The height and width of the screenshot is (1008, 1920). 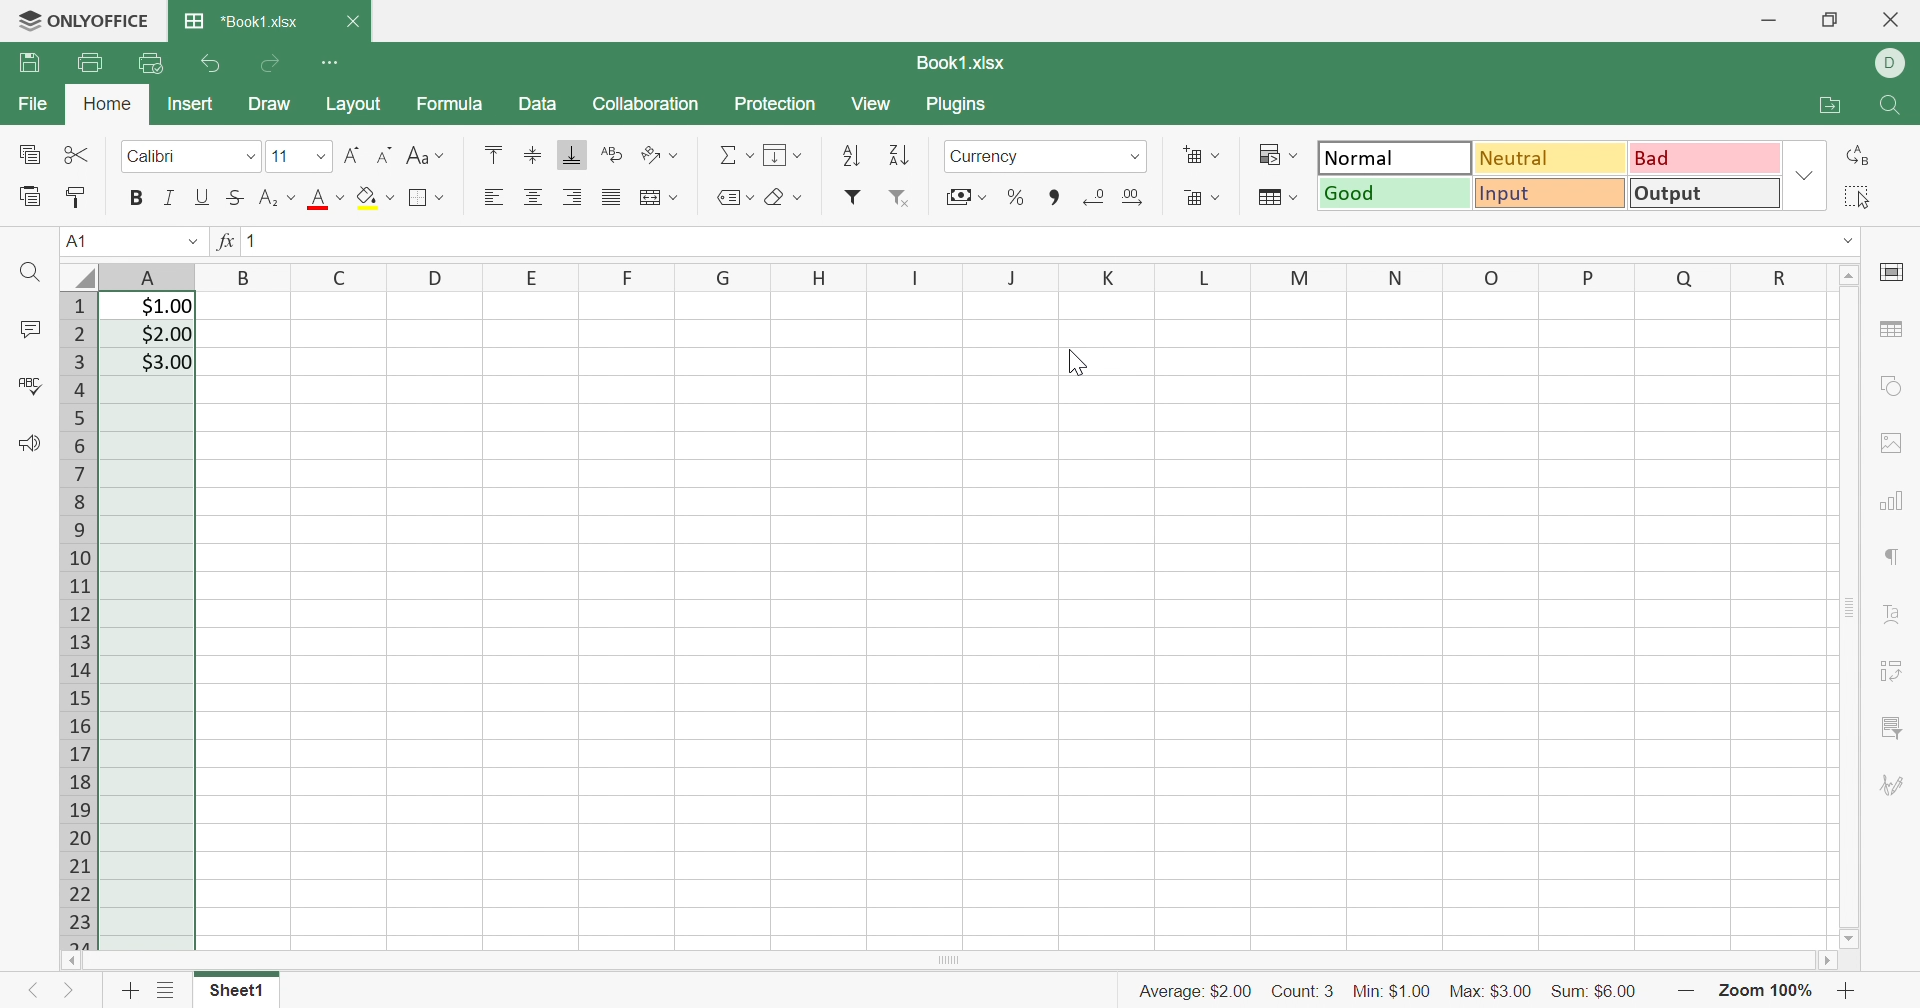 I want to click on Close, so click(x=352, y=21).